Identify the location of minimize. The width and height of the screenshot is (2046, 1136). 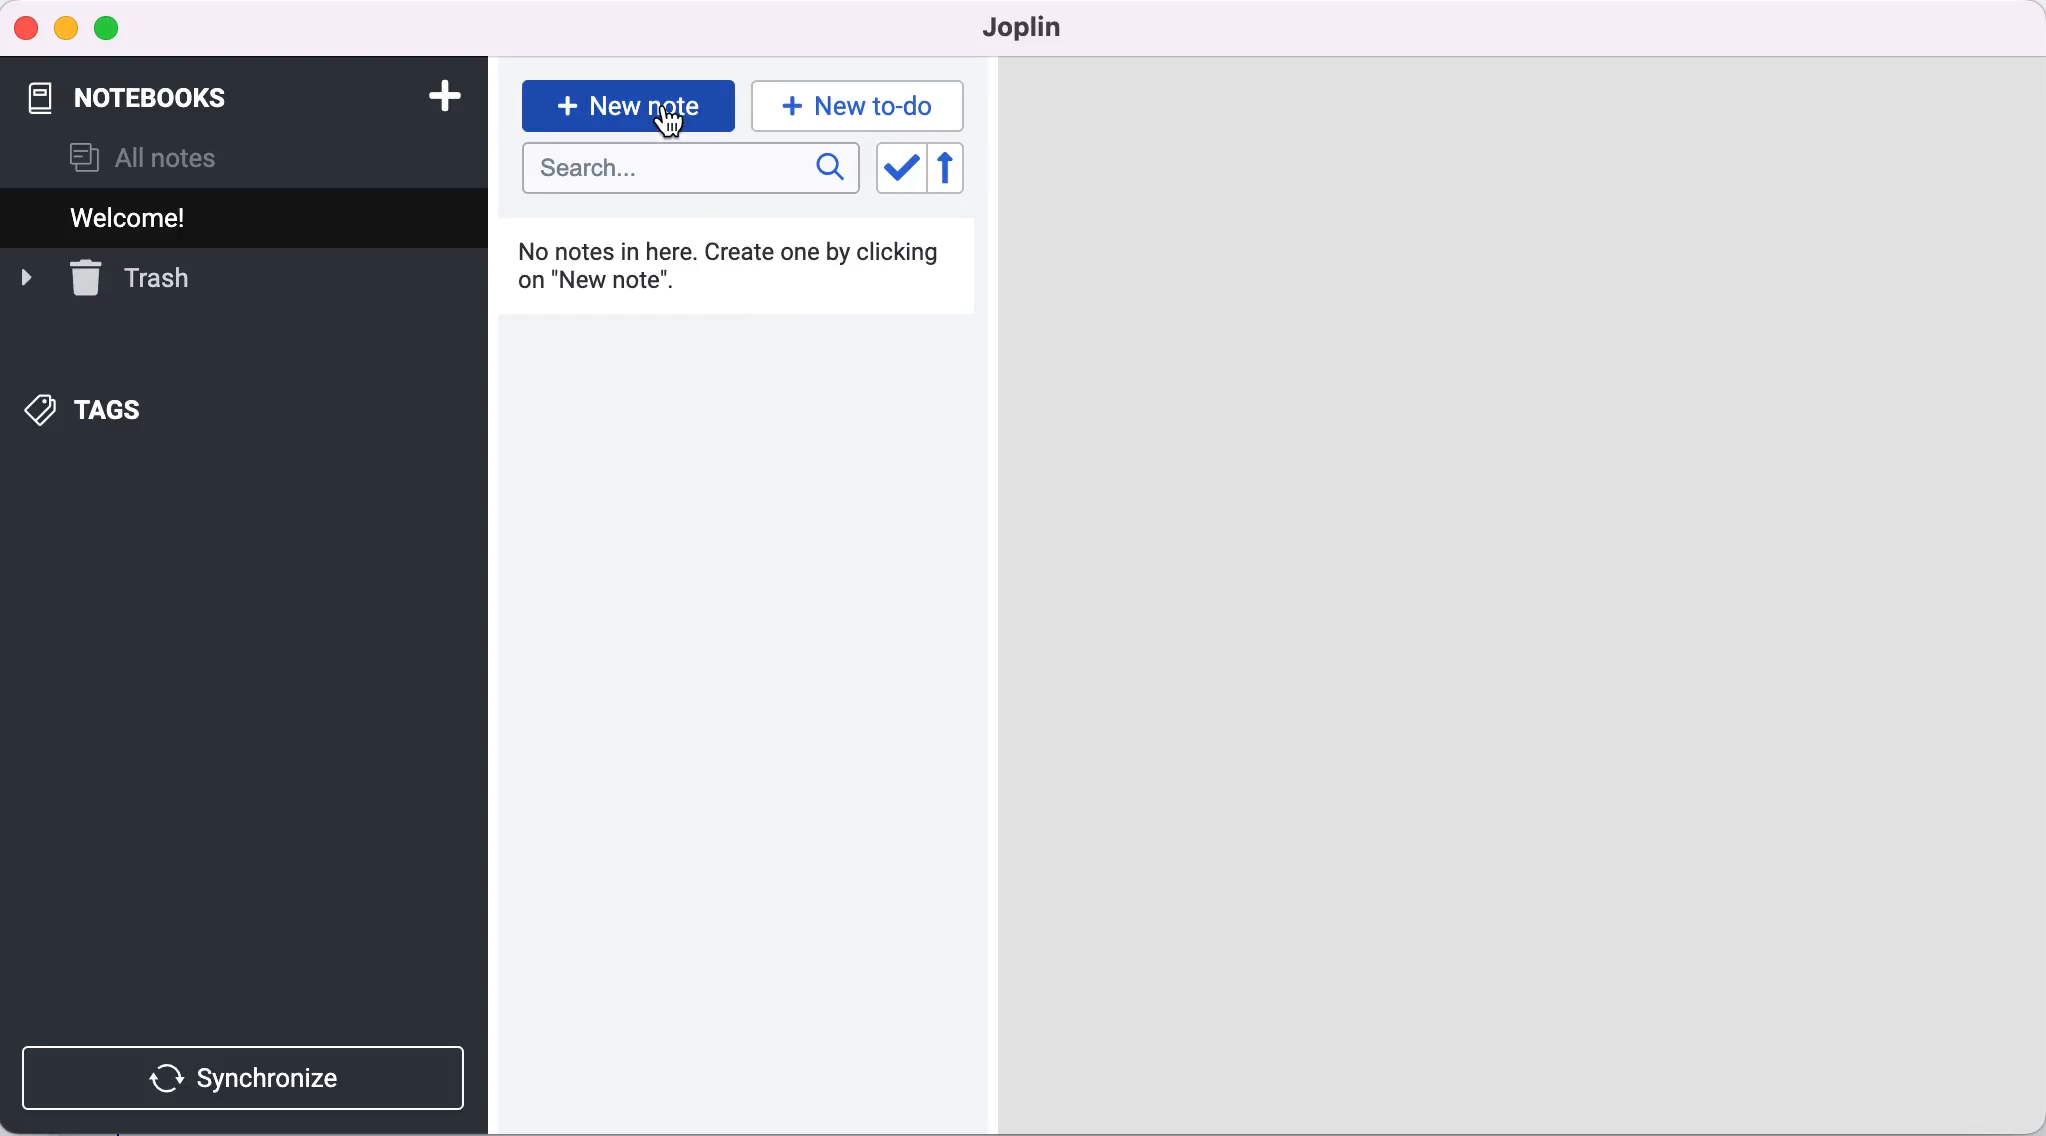
(65, 29).